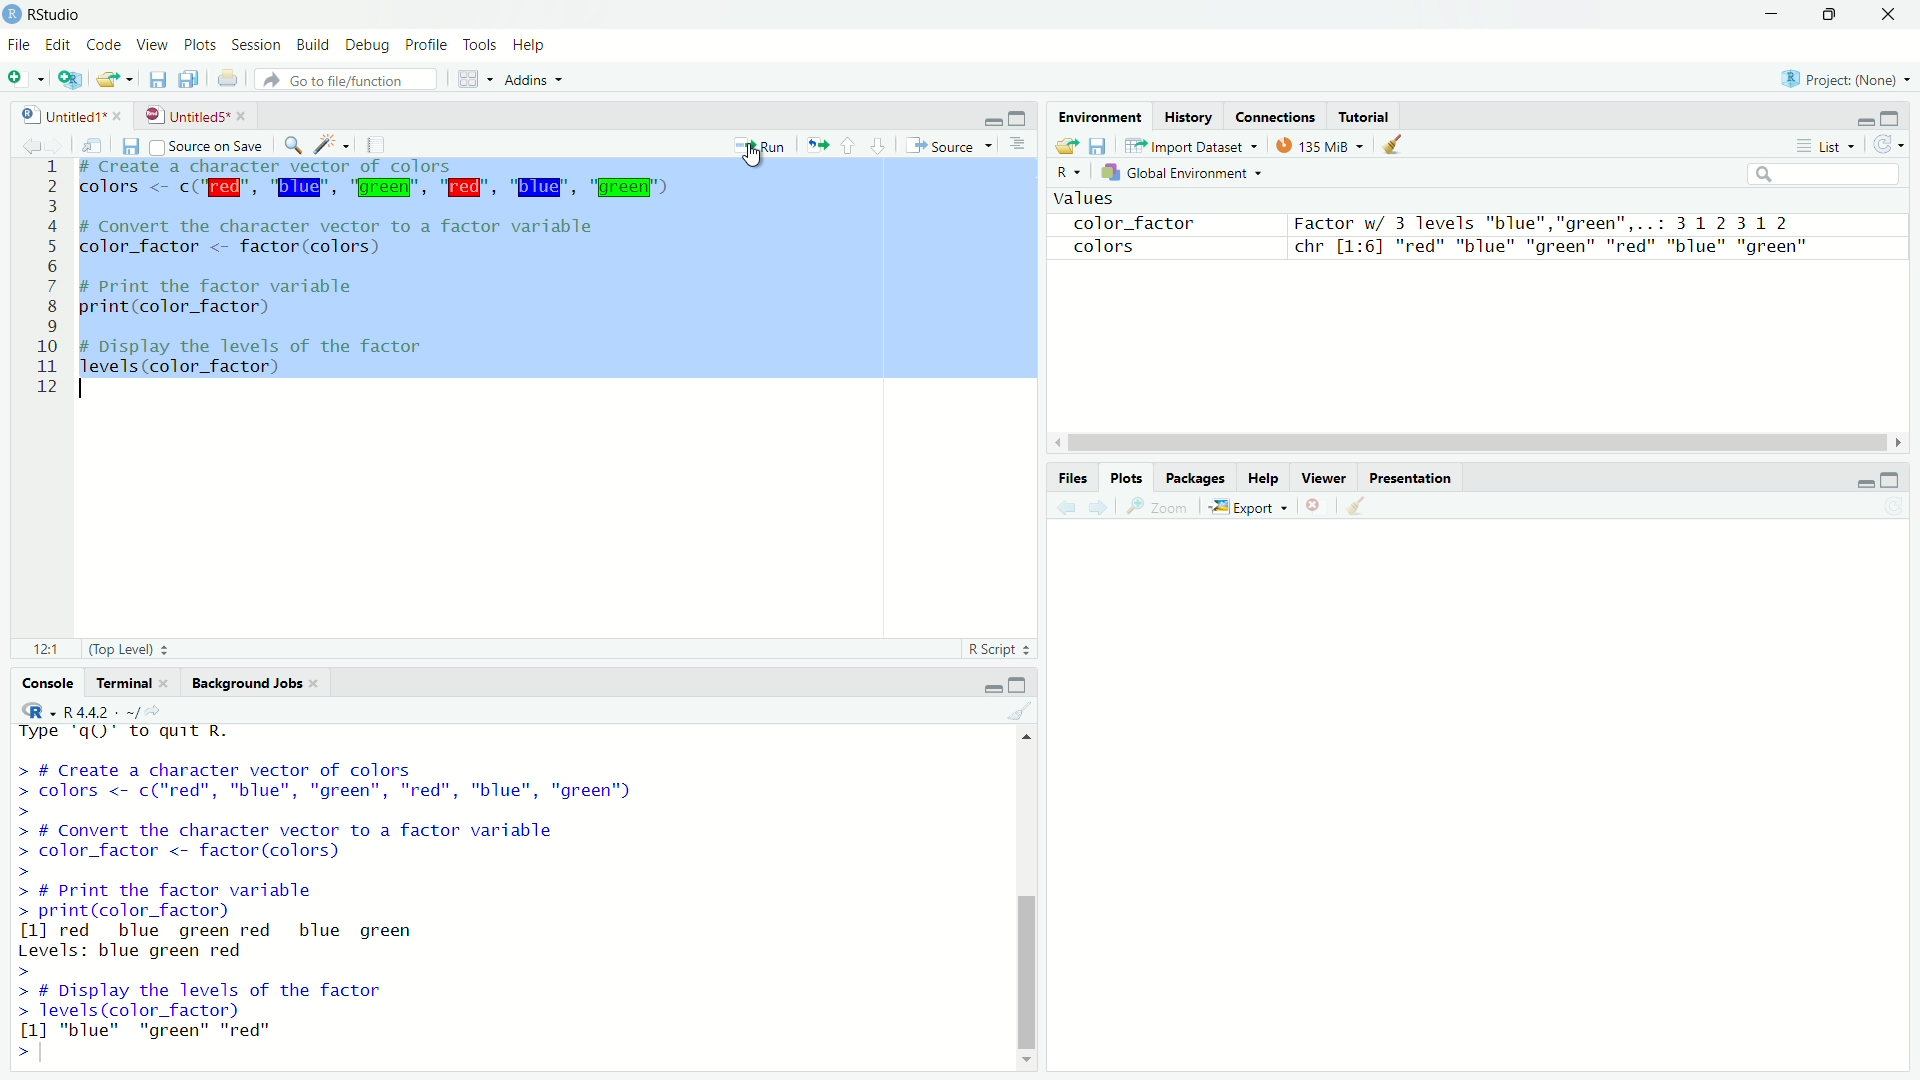 The height and width of the screenshot is (1080, 1920). What do you see at coordinates (536, 80) in the screenshot?
I see `addins` at bounding box center [536, 80].